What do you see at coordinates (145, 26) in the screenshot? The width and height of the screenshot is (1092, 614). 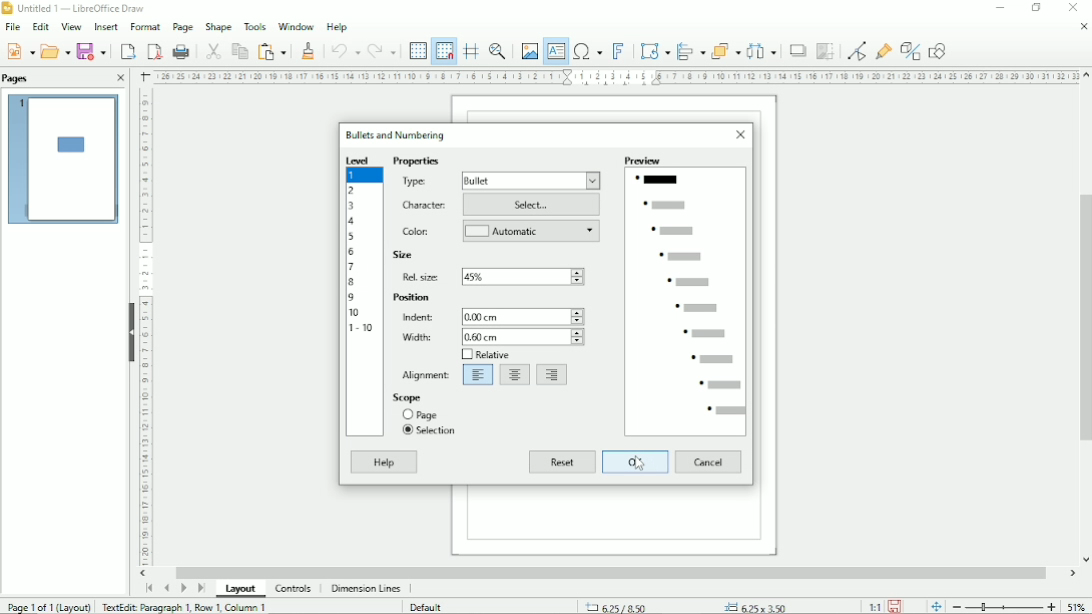 I see `Format` at bounding box center [145, 26].